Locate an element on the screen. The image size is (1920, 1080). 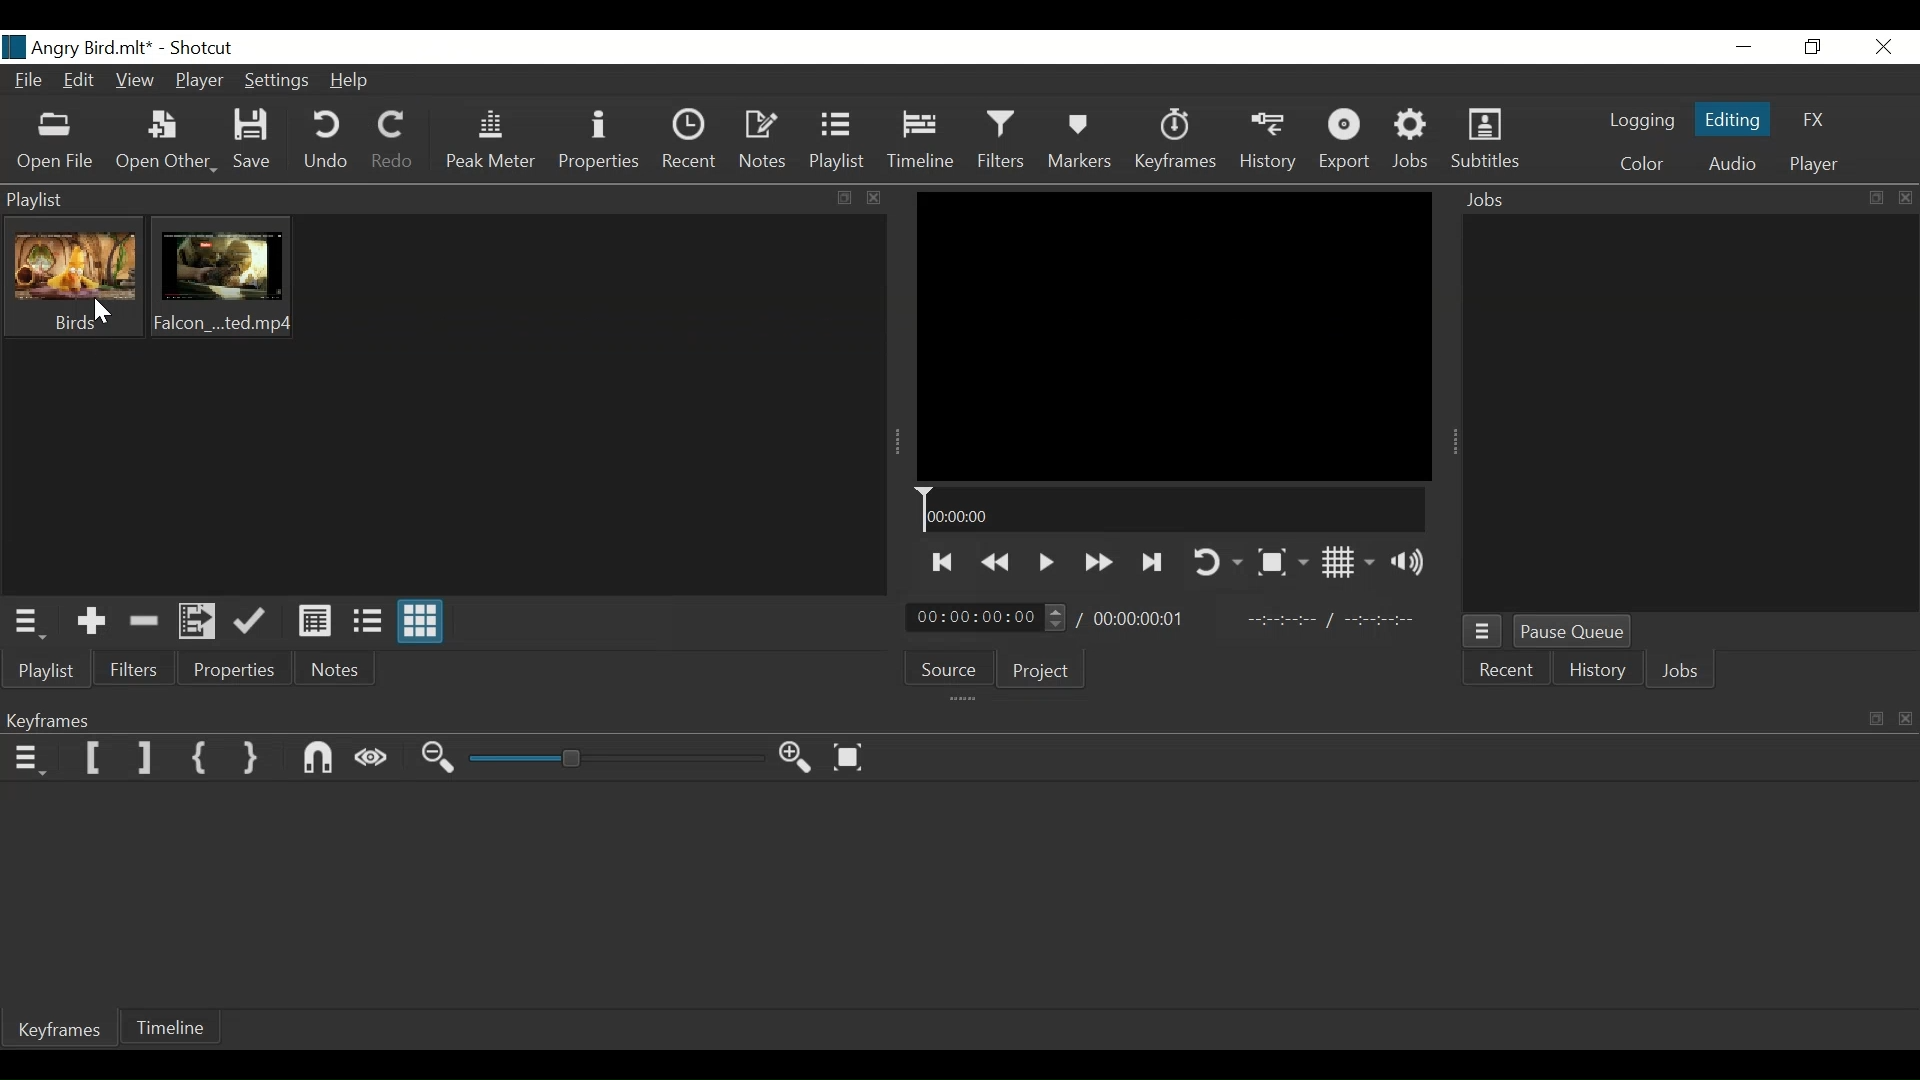
Playlist Panel is located at coordinates (446, 198).